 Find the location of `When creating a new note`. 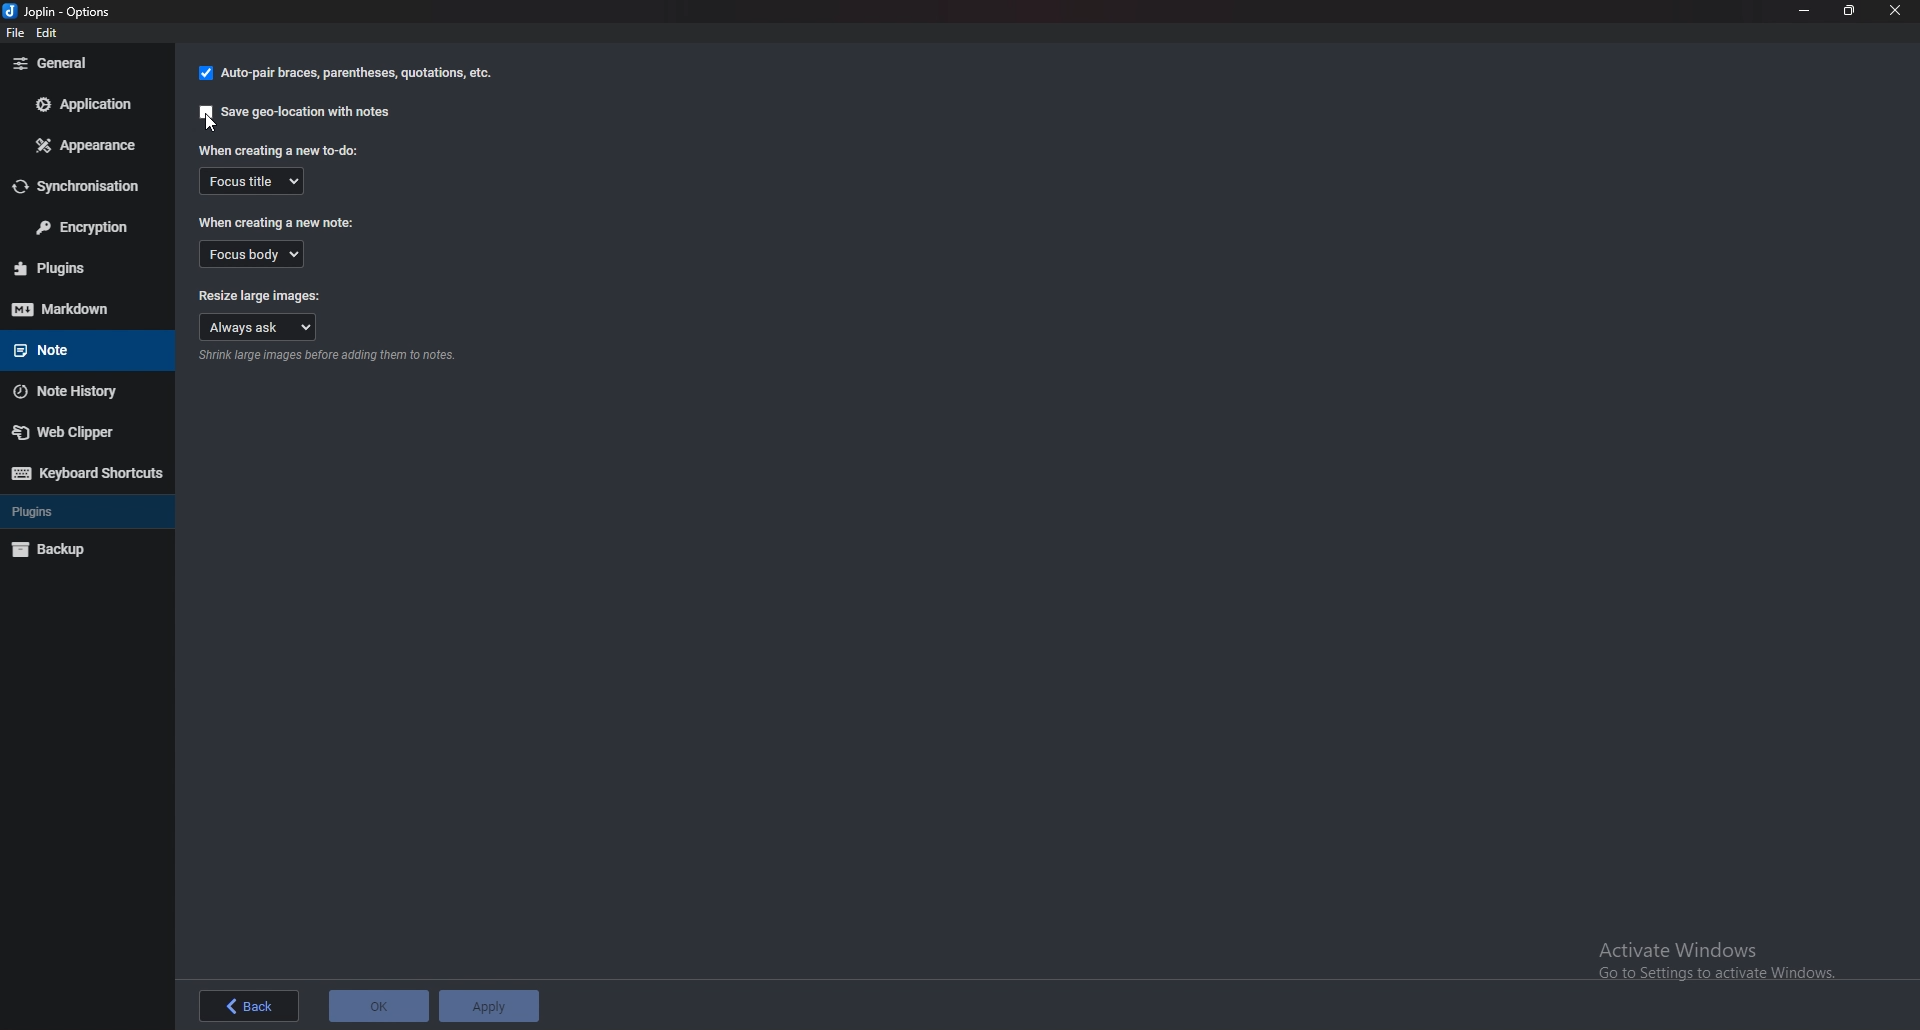

When creating a new note is located at coordinates (282, 222).